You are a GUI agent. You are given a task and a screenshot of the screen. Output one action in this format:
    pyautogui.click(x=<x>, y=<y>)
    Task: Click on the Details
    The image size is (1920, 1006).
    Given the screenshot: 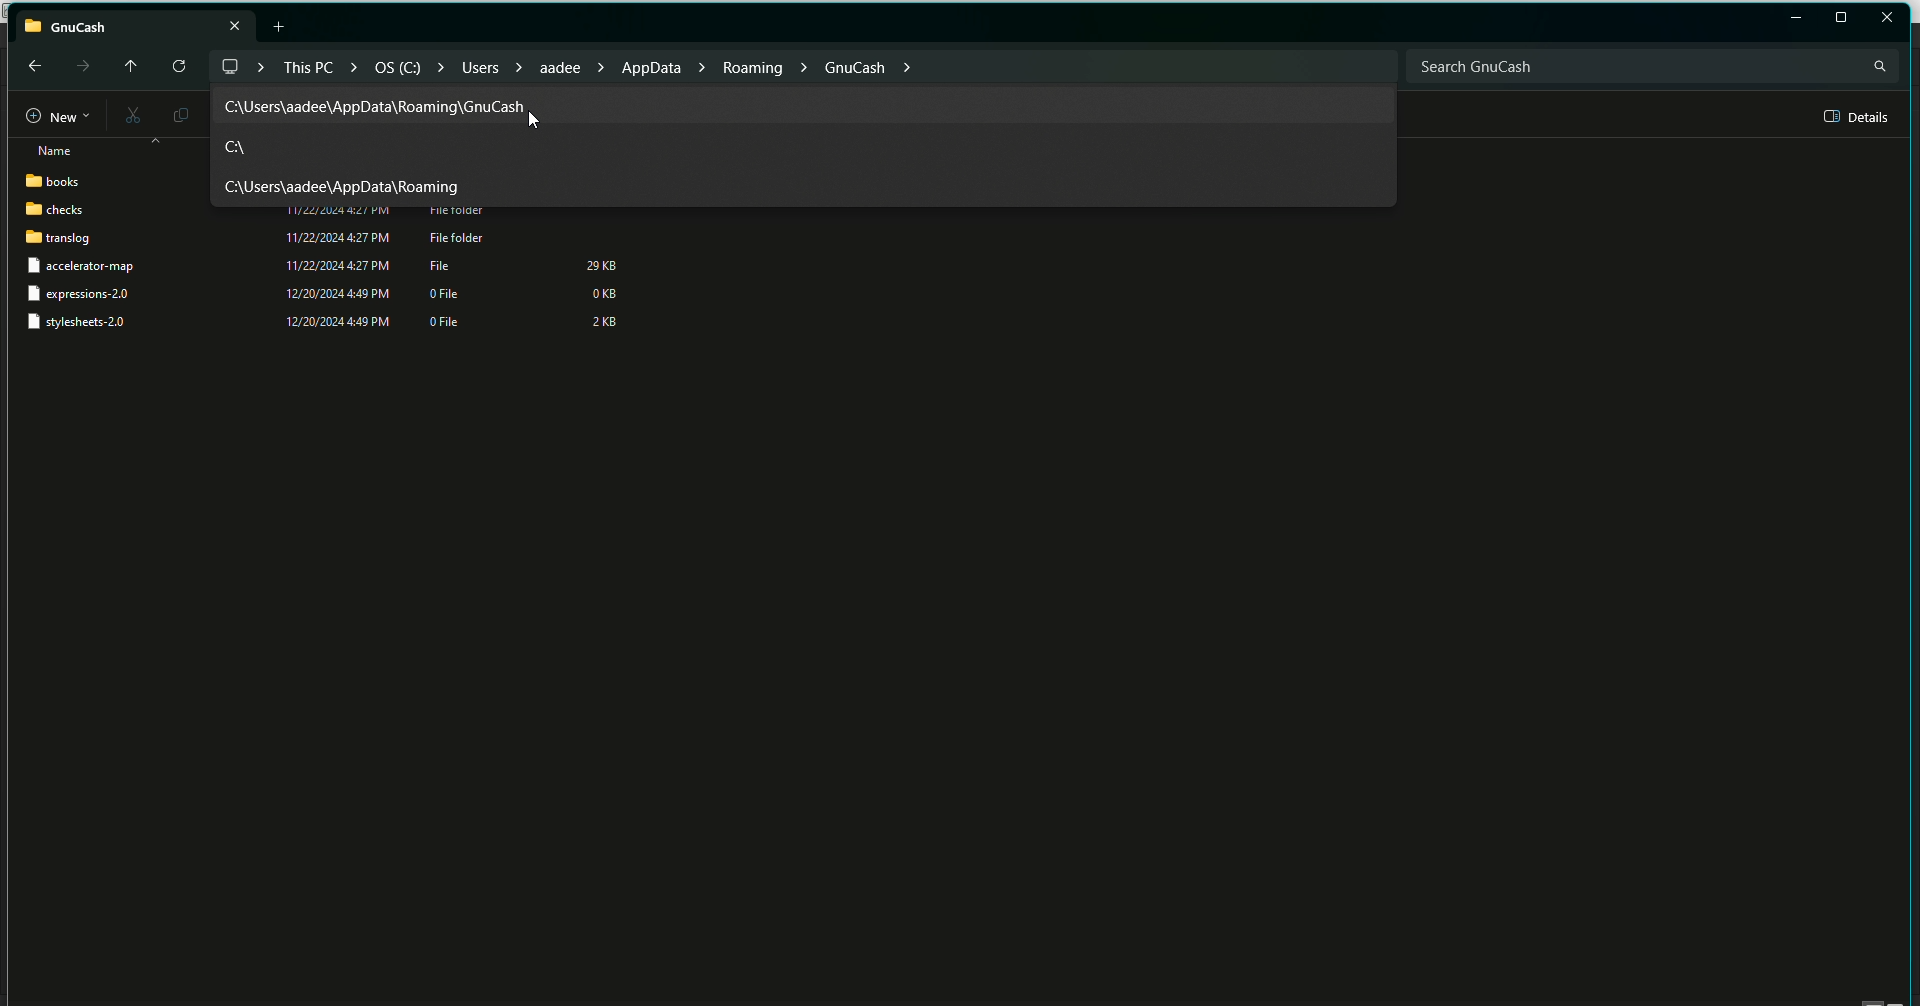 What is the action you would take?
    pyautogui.click(x=1858, y=117)
    